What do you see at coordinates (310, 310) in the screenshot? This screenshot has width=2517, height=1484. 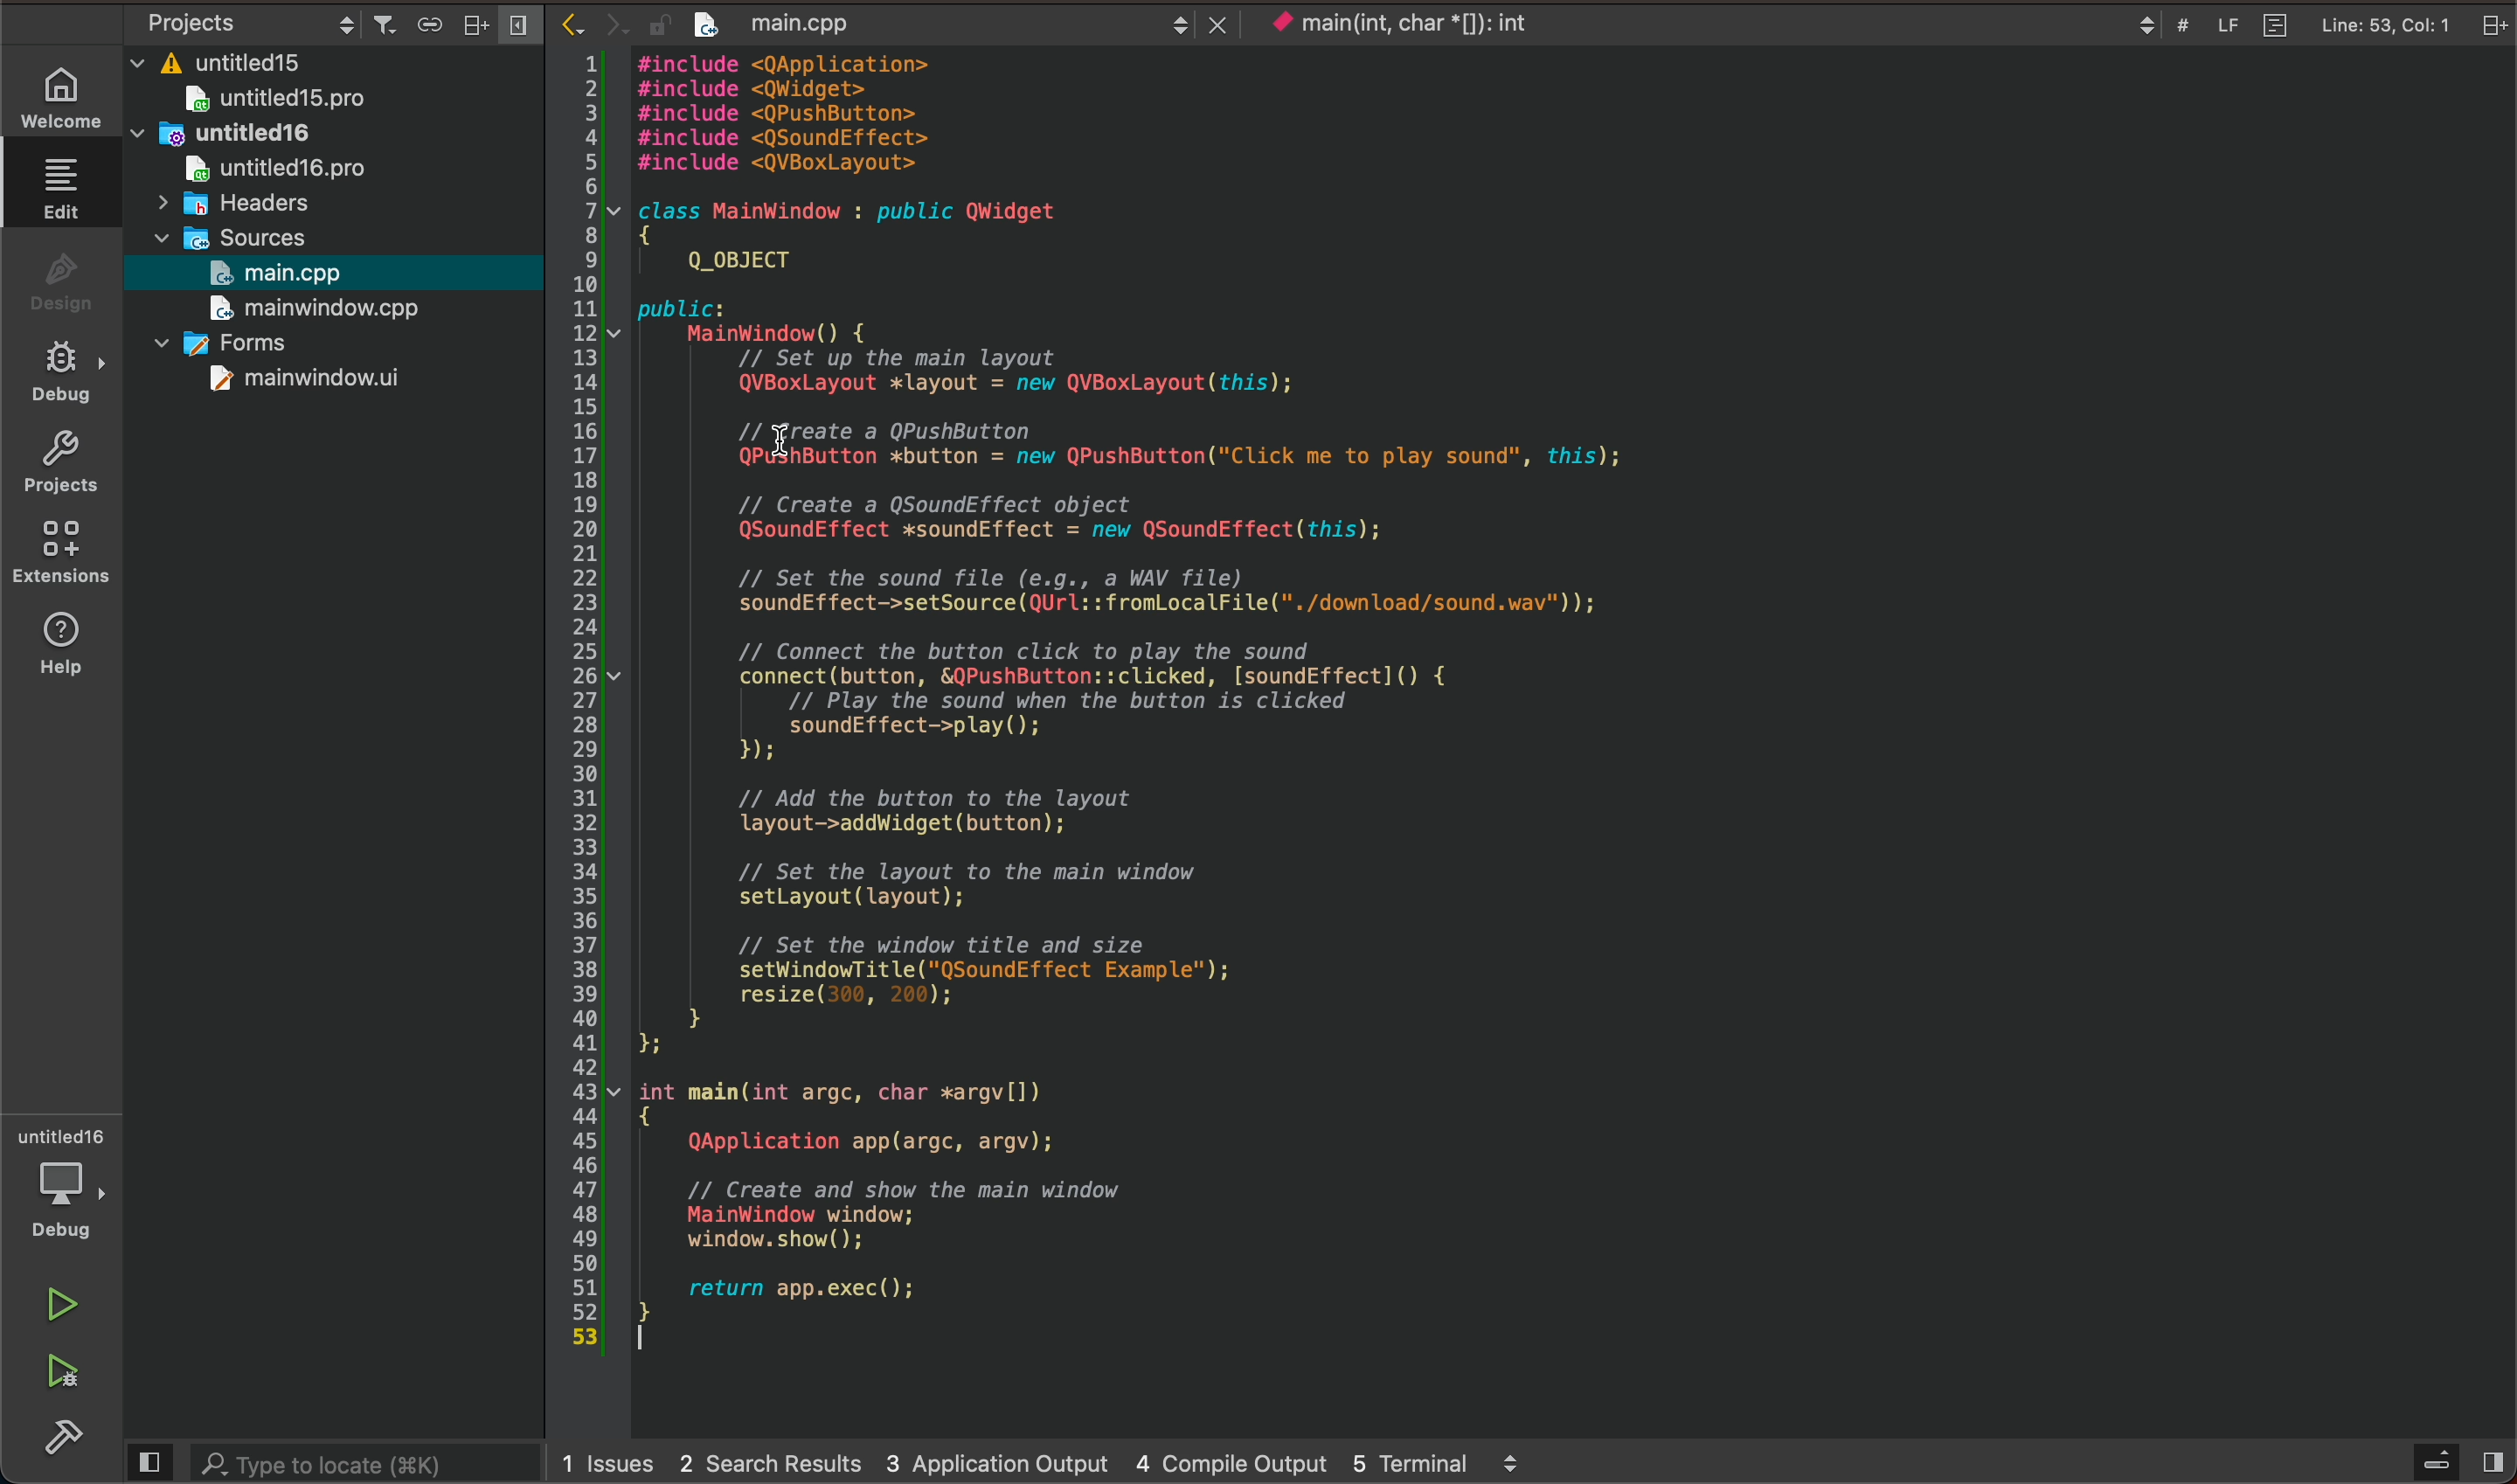 I see `mainwindow.cpp` at bounding box center [310, 310].